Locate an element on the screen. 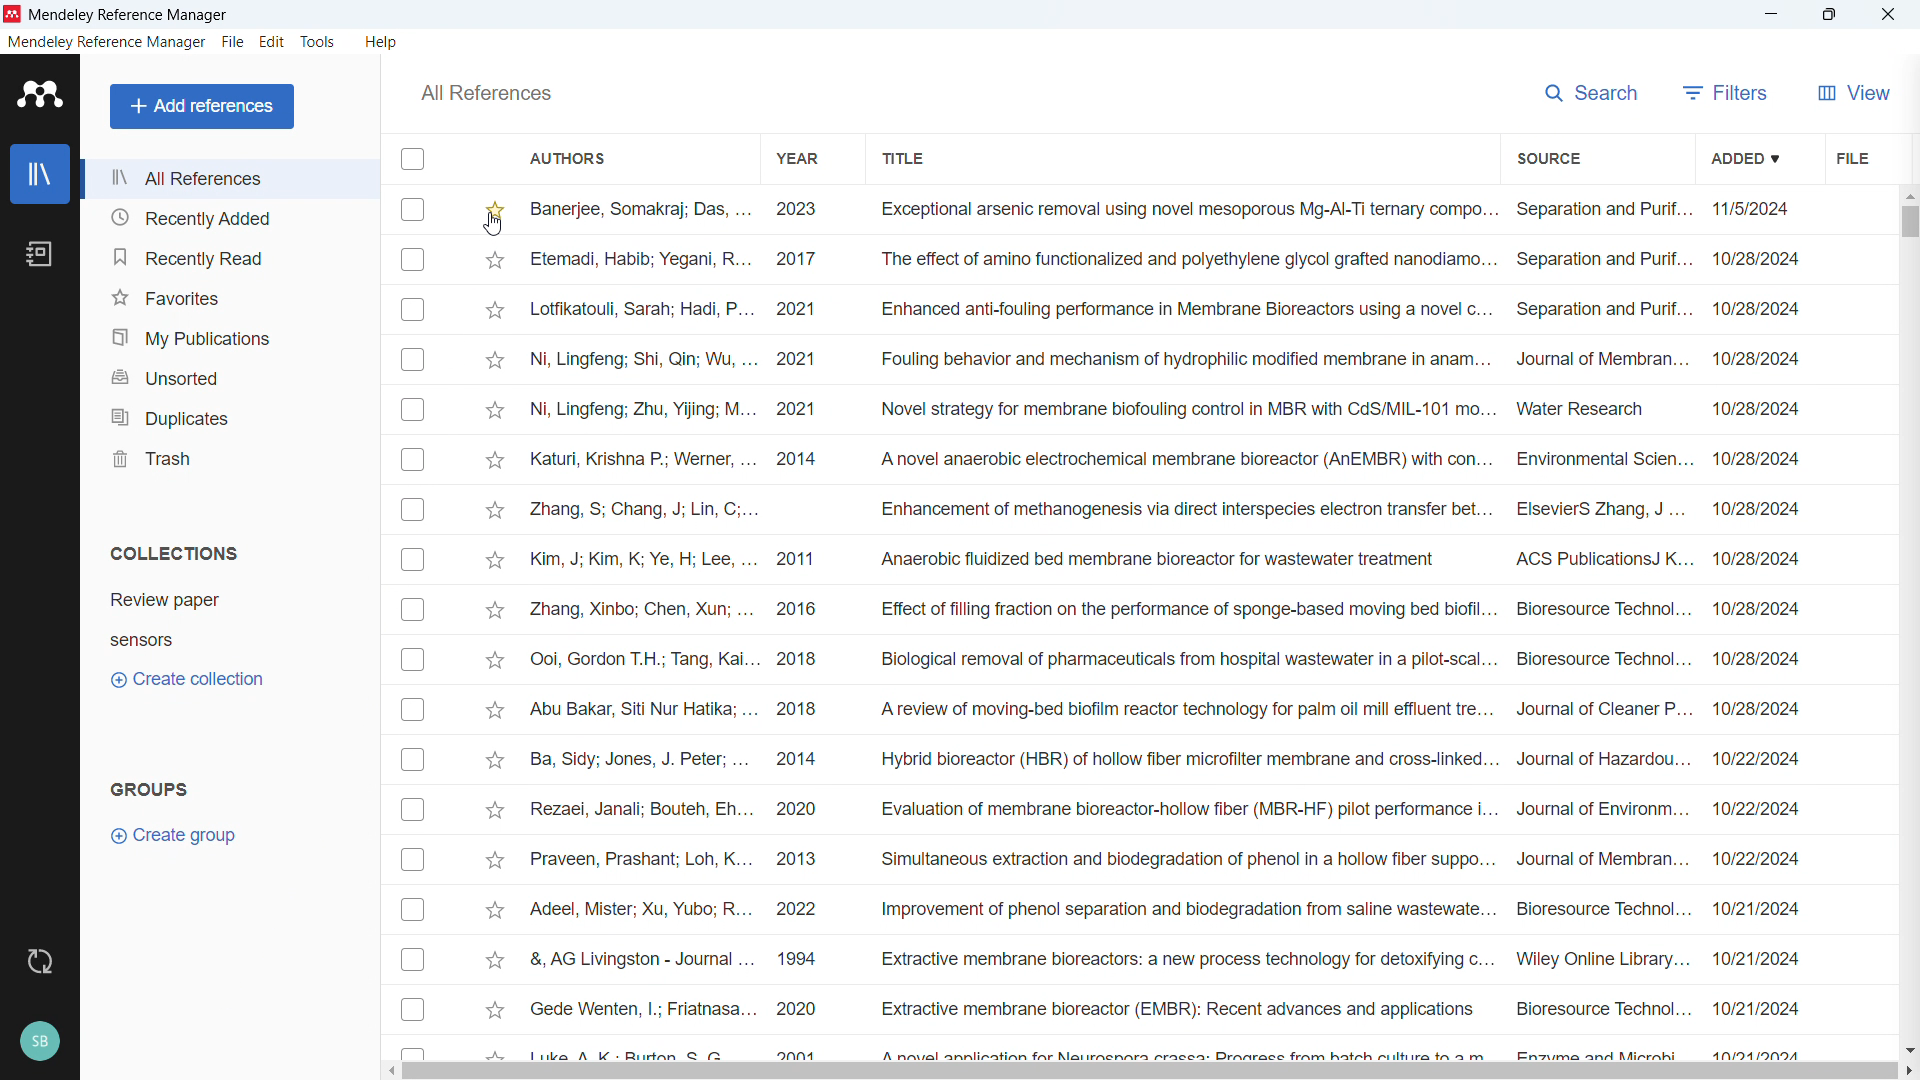  My publications  is located at coordinates (230, 333).